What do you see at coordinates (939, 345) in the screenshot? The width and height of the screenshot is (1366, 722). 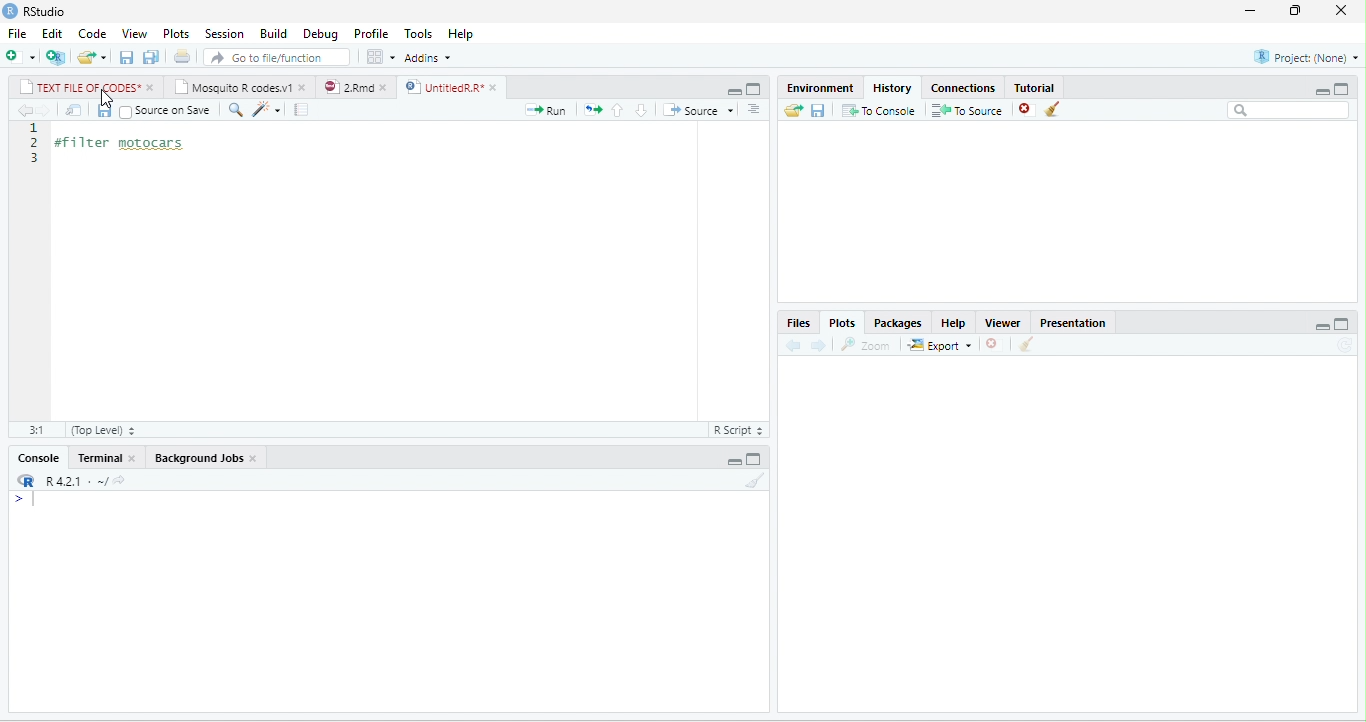 I see `Export` at bounding box center [939, 345].